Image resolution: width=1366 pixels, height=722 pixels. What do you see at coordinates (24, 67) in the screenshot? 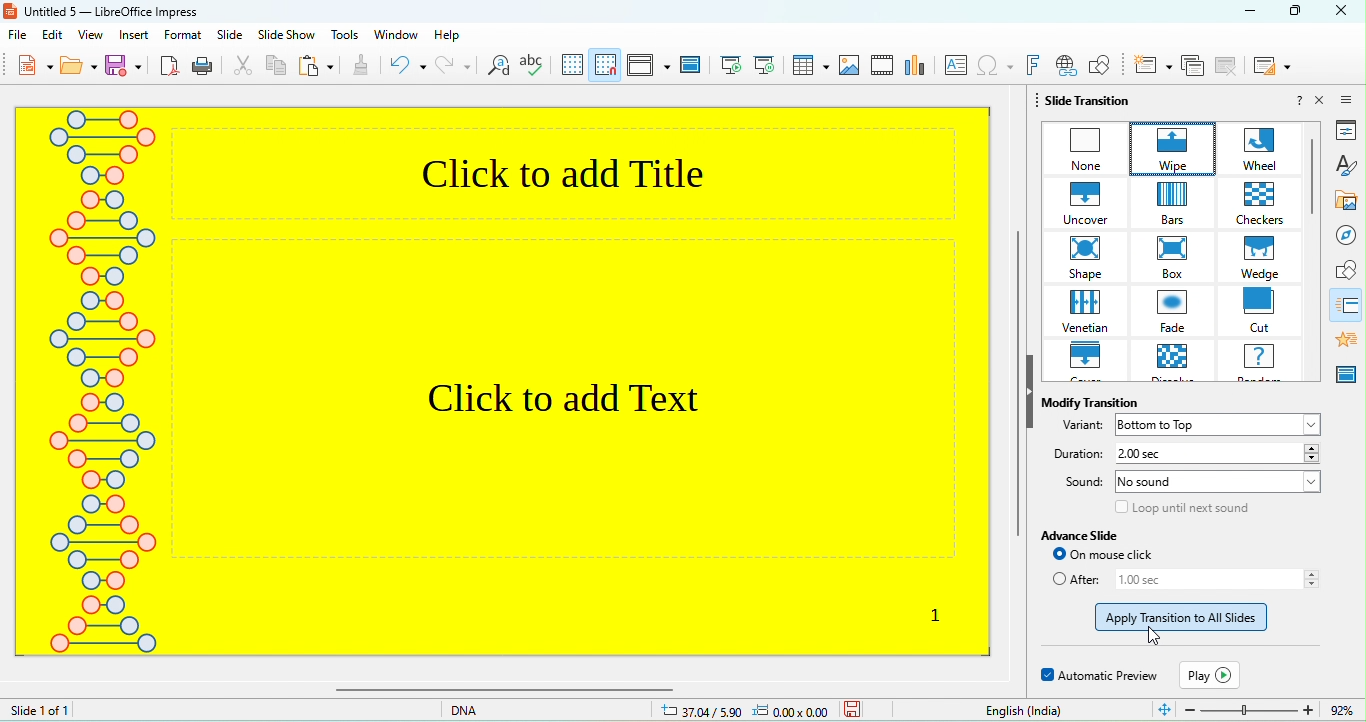
I see `new` at bounding box center [24, 67].